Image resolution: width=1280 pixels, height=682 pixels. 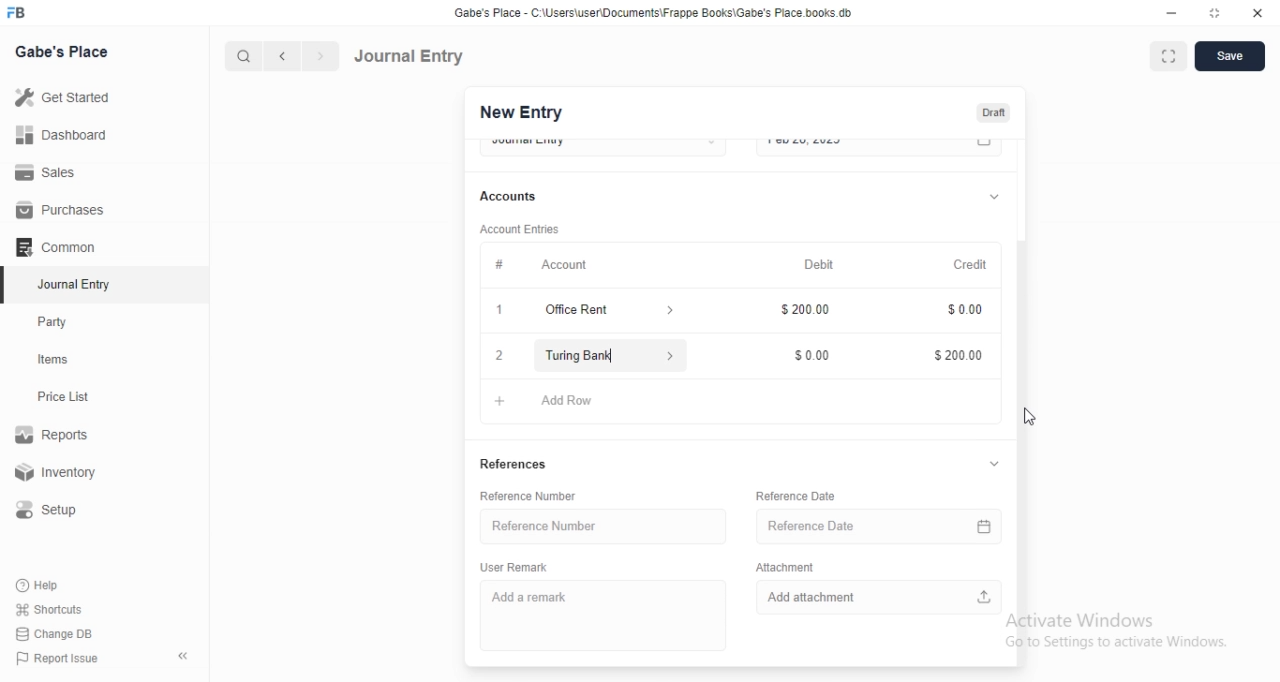 What do you see at coordinates (55, 438) in the screenshot?
I see `Reports.` at bounding box center [55, 438].